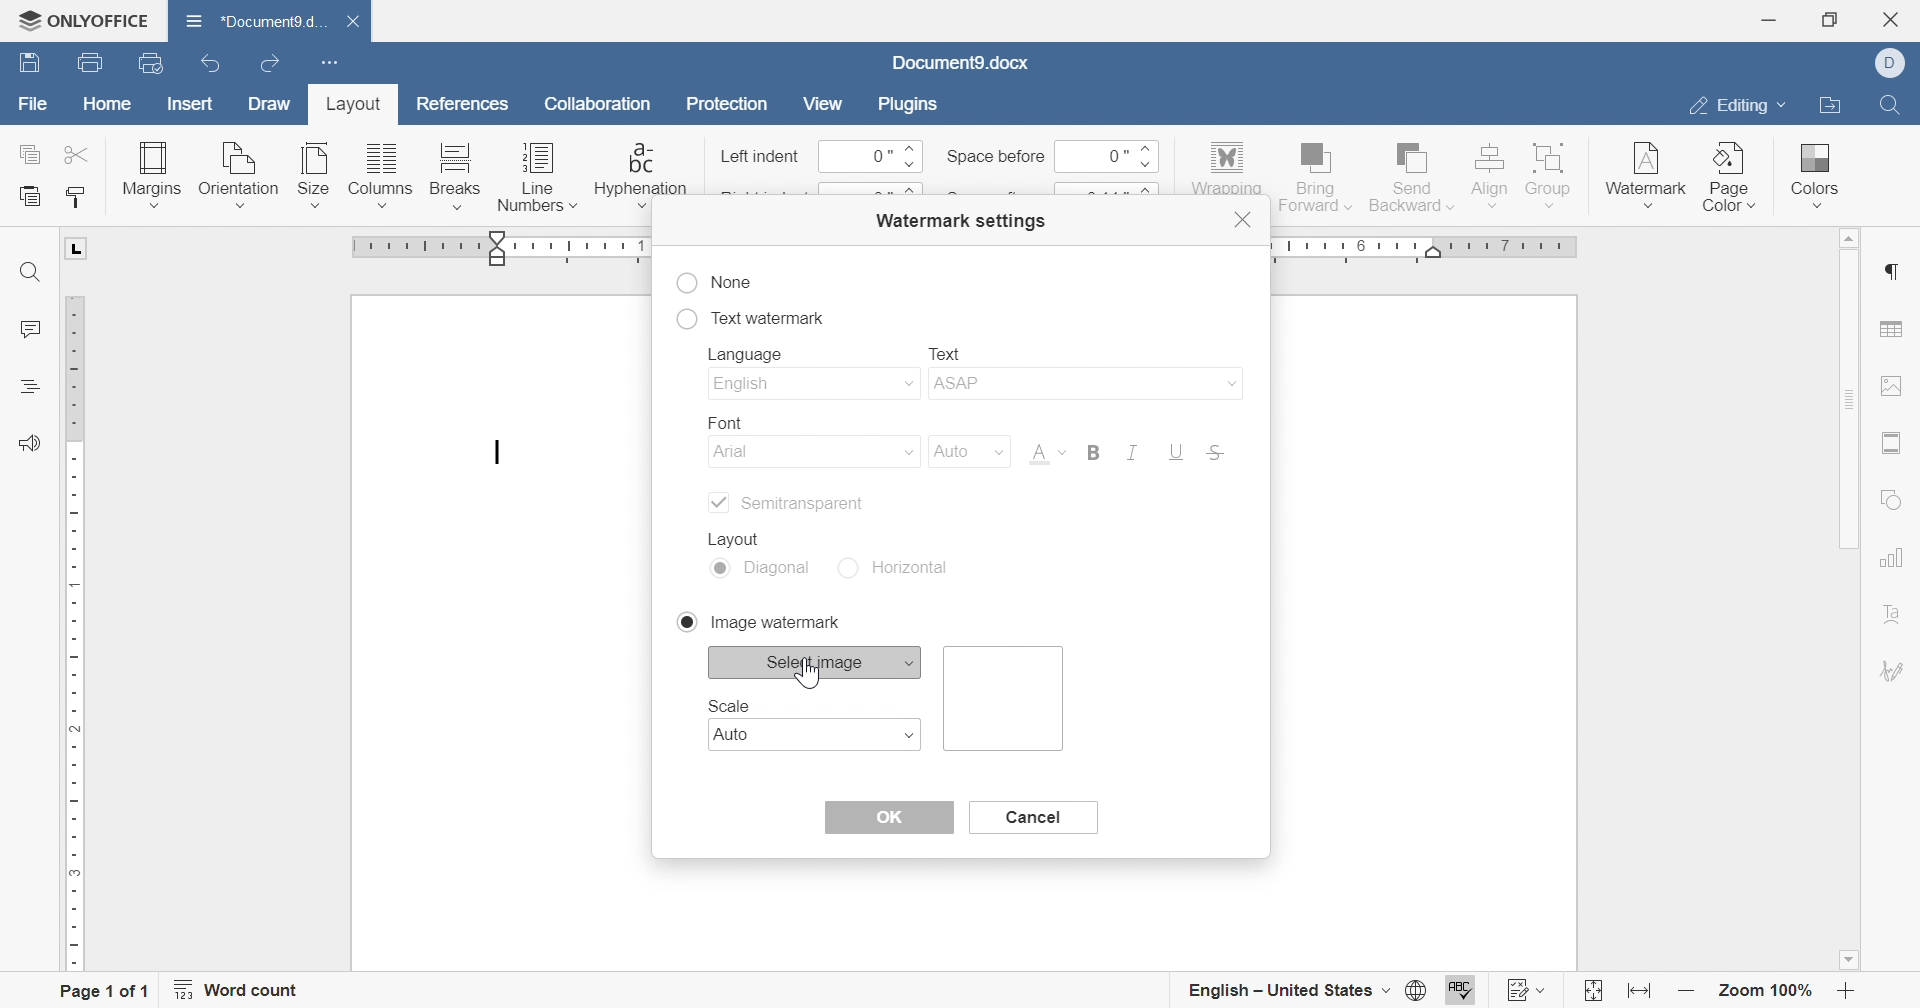 Image resolution: width=1920 pixels, height=1008 pixels. What do you see at coordinates (1636, 995) in the screenshot?
I see `fit to width` at bounding box center [1636, 995].